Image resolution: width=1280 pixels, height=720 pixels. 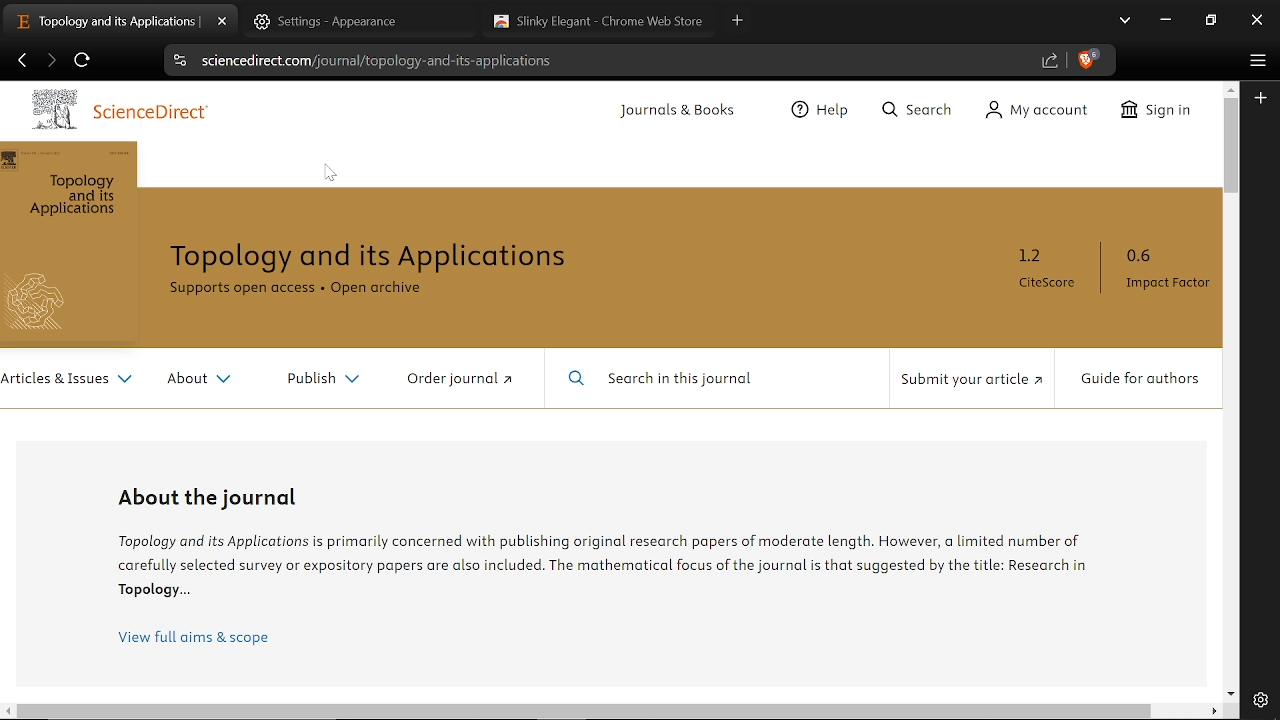 What do you see at coordinates (104, 20) in the screenshot?
I see `Current tab` at bounding box center [104, 20].